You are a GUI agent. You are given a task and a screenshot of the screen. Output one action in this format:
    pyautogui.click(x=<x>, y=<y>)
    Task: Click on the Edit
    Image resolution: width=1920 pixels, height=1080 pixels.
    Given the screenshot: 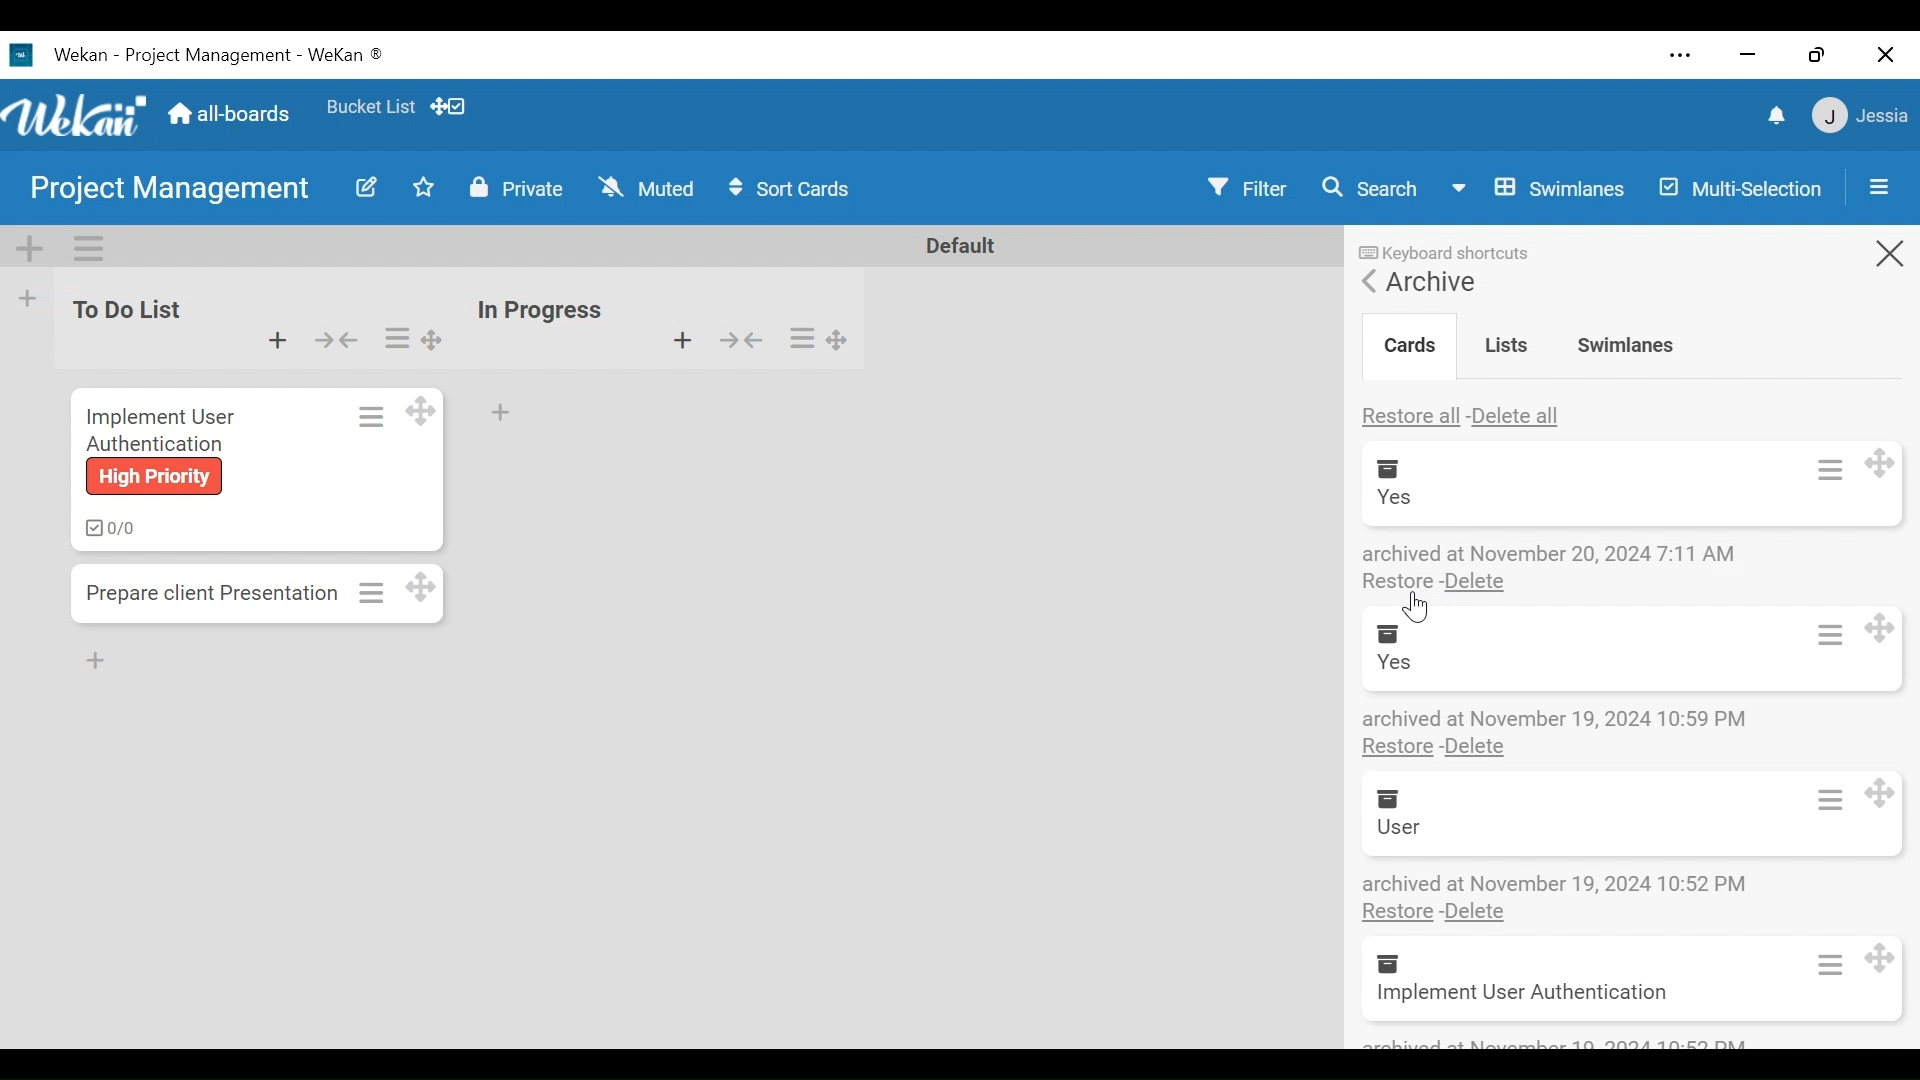 What is the action you would take?
    pyautogui.click(x=363, y=189)
    